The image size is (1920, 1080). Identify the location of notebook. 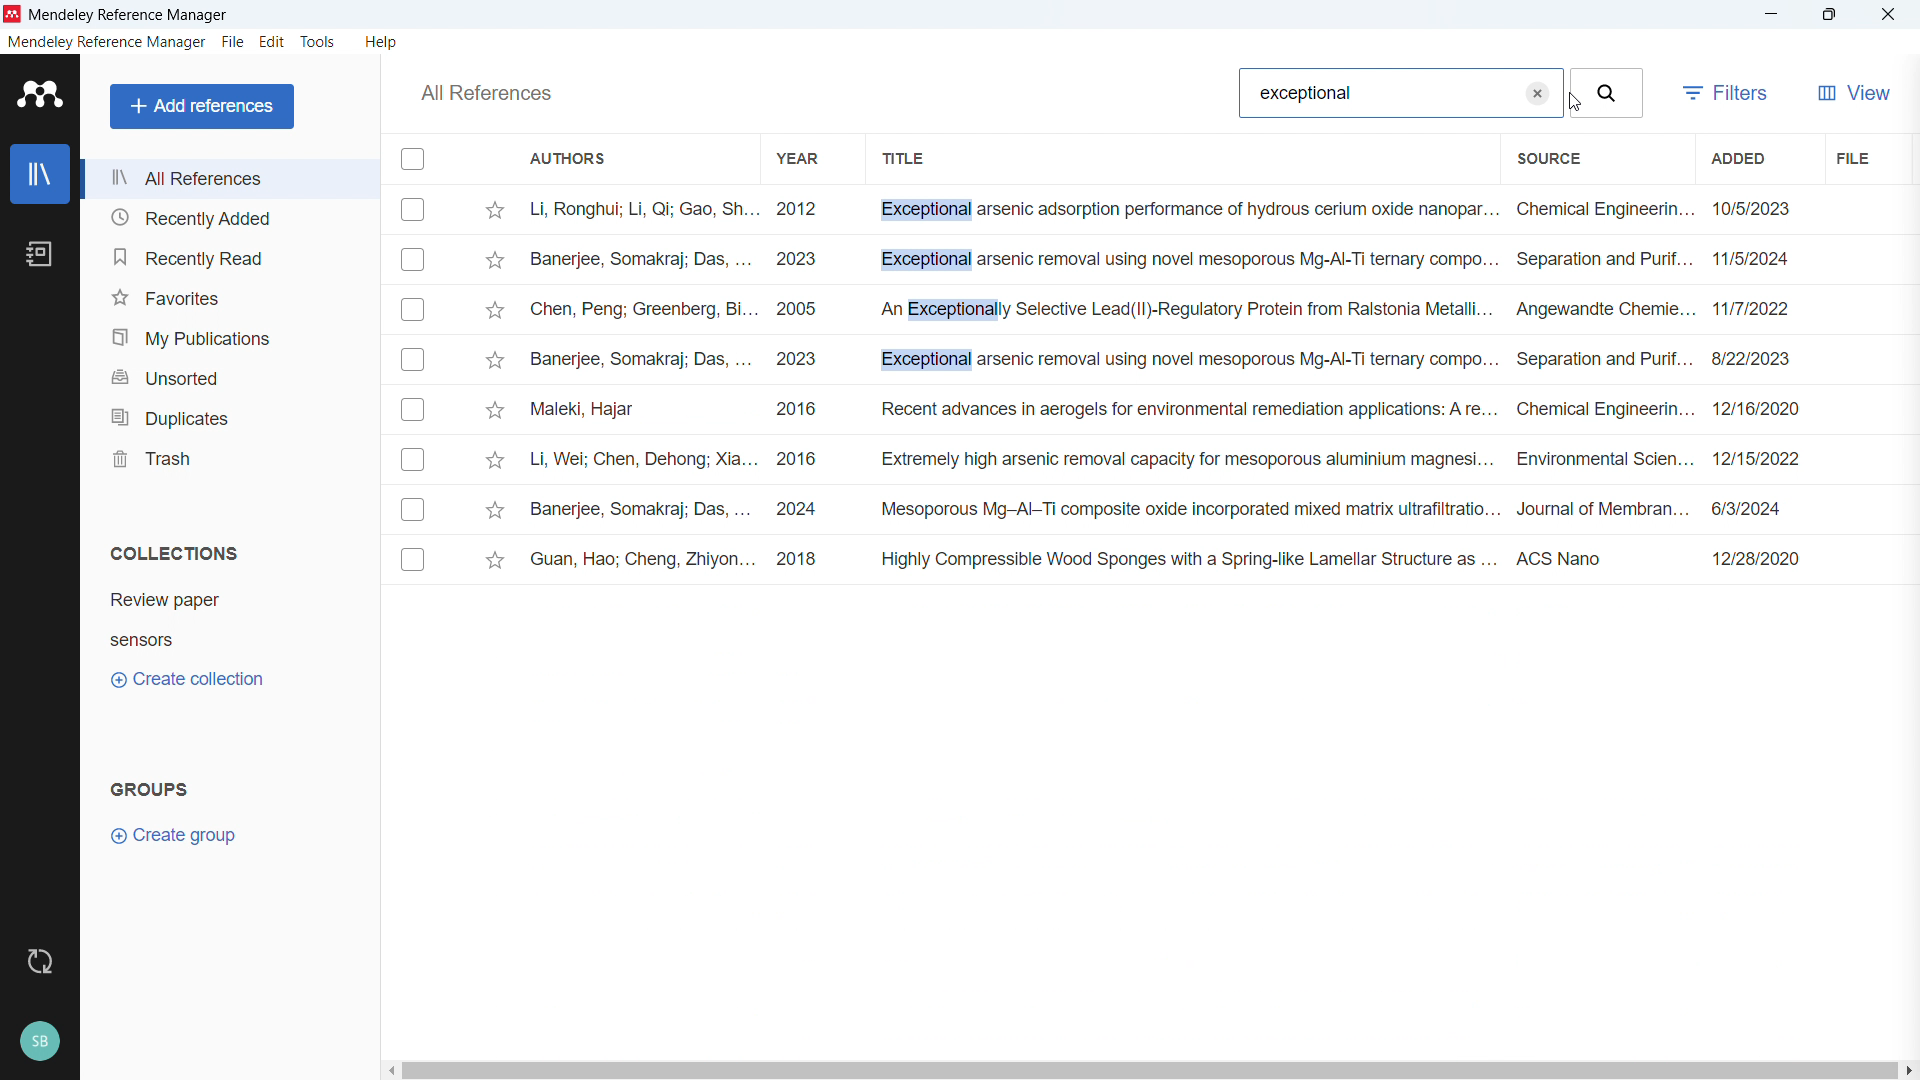
(40, 254).